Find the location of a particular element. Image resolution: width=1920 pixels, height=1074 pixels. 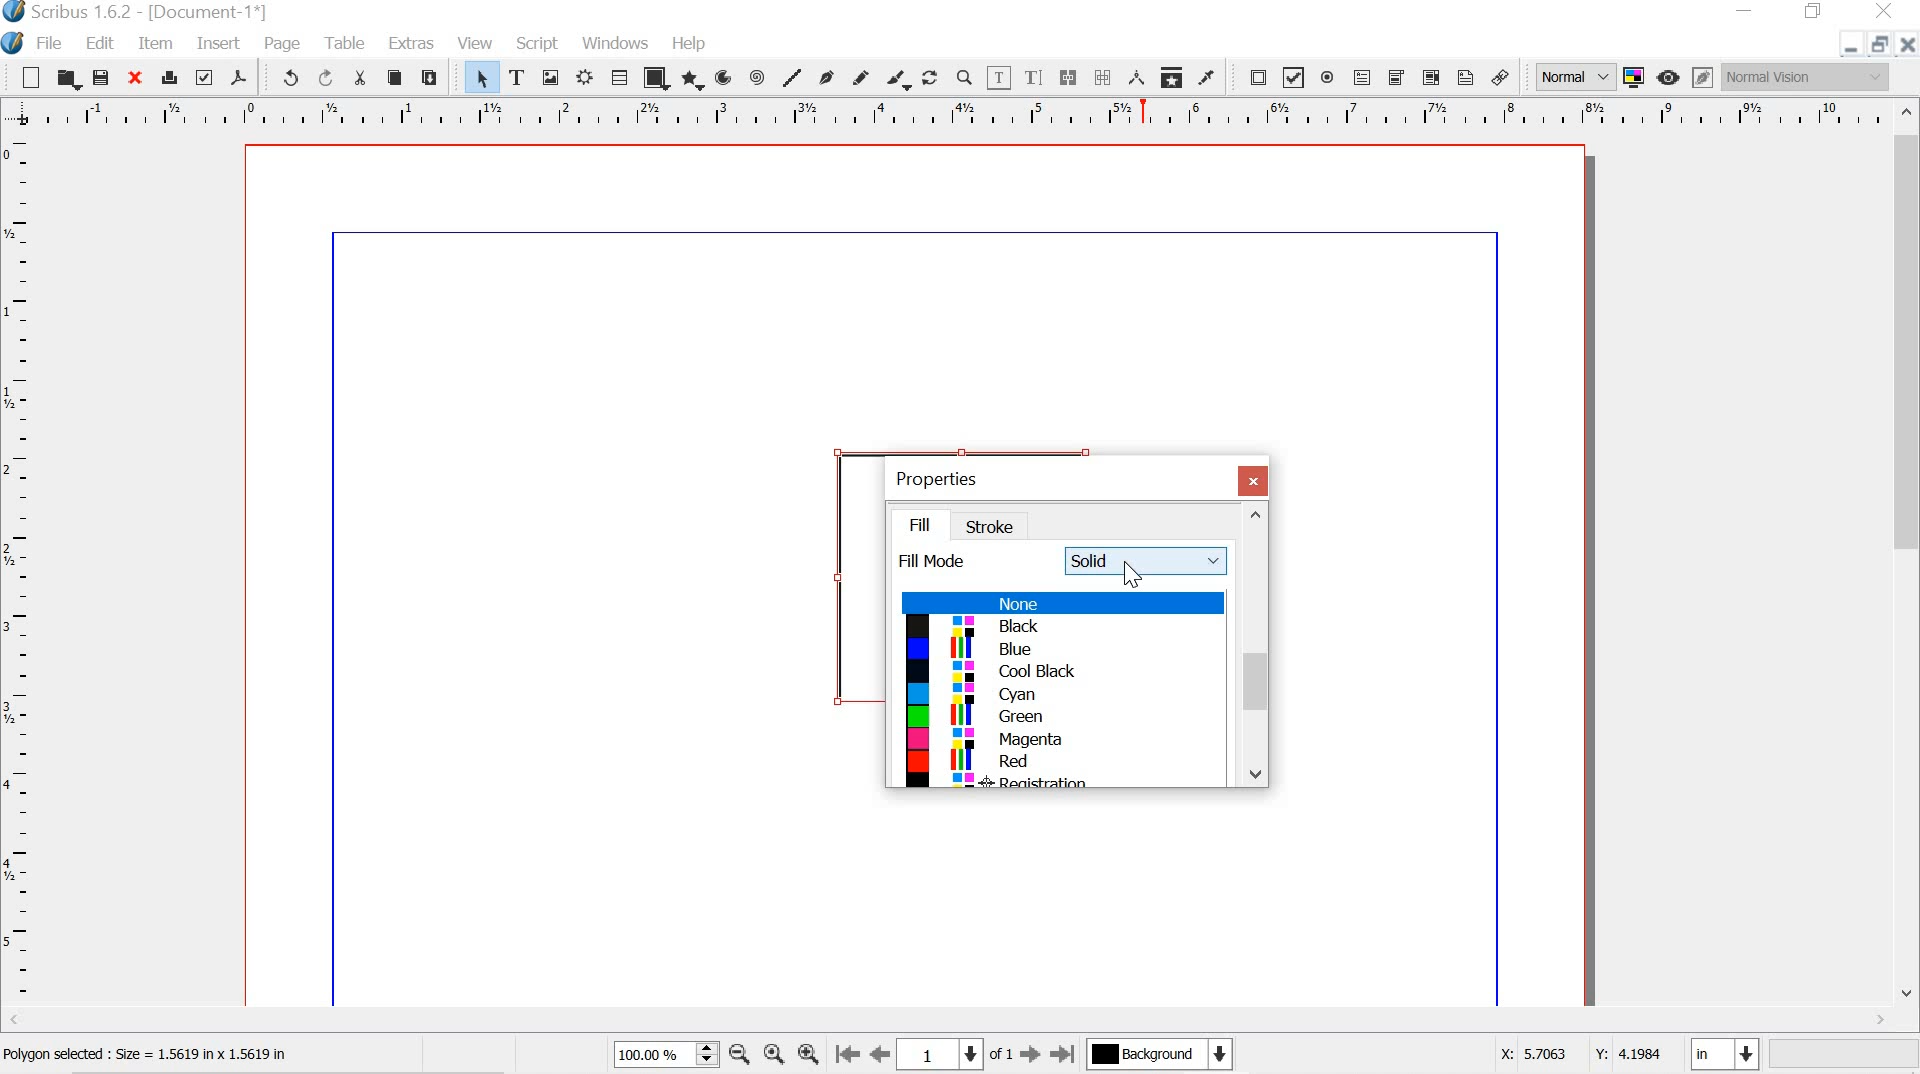

paste is located at coordinates (437, 78).